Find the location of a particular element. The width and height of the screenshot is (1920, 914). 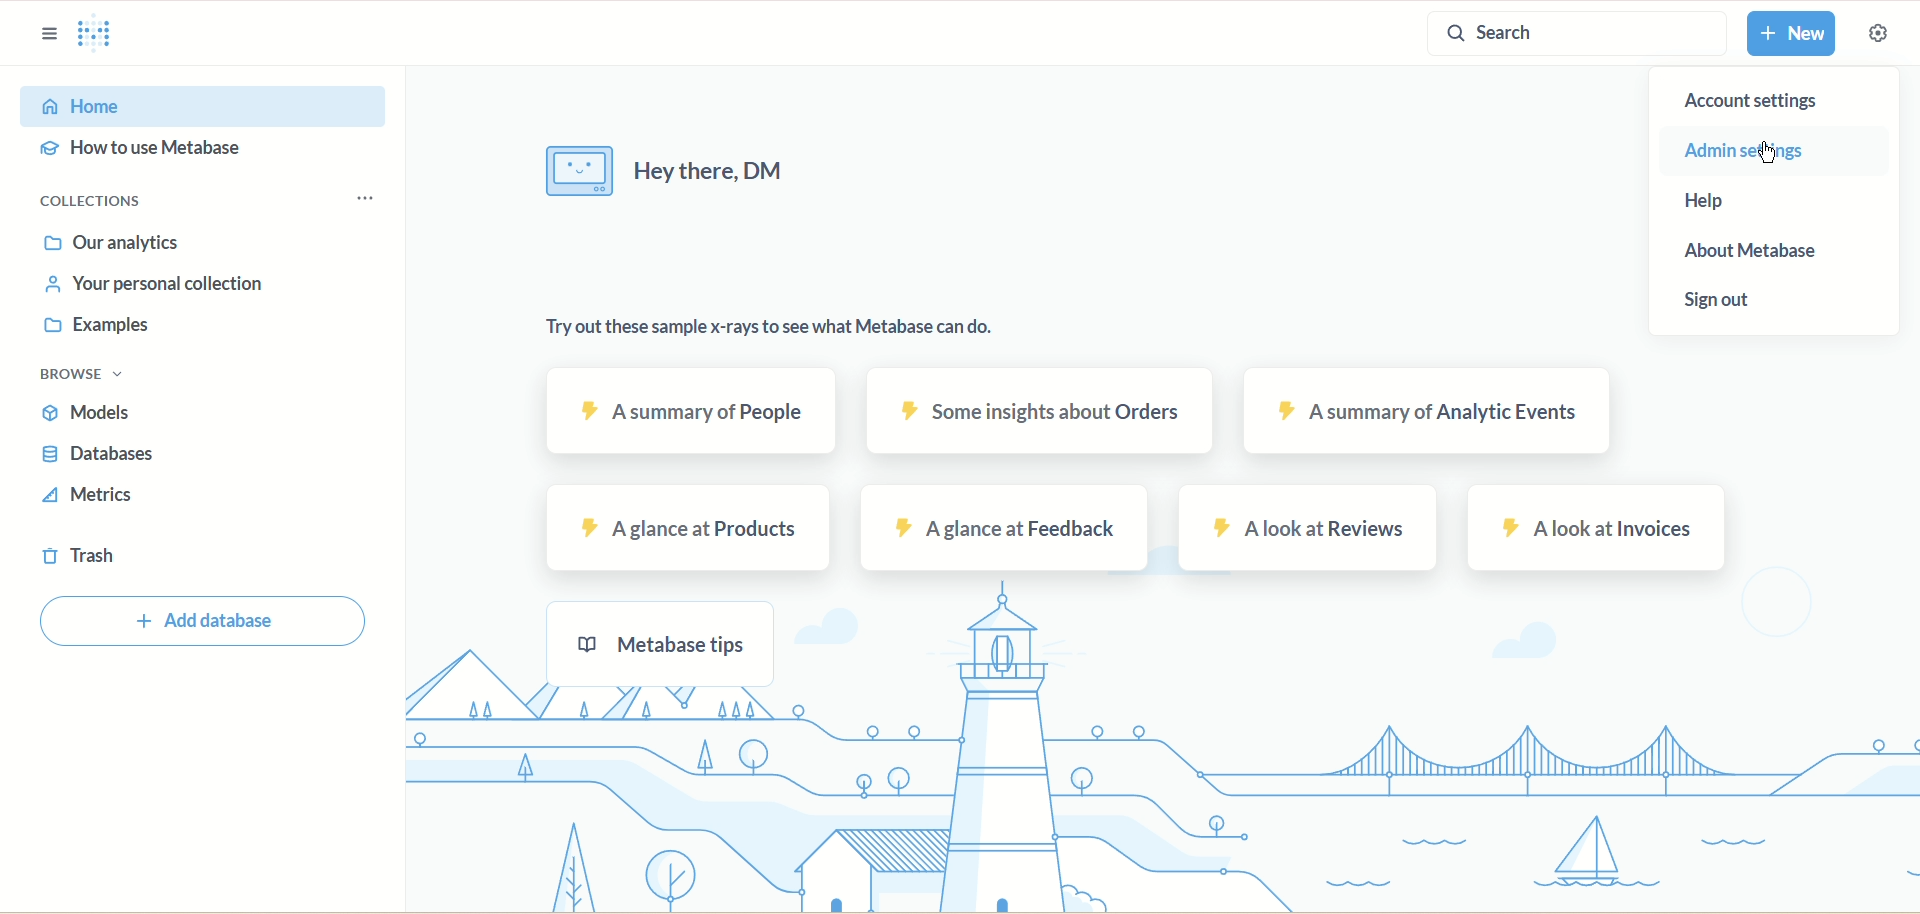

How to user metabase is located at coordinates (160, 151).